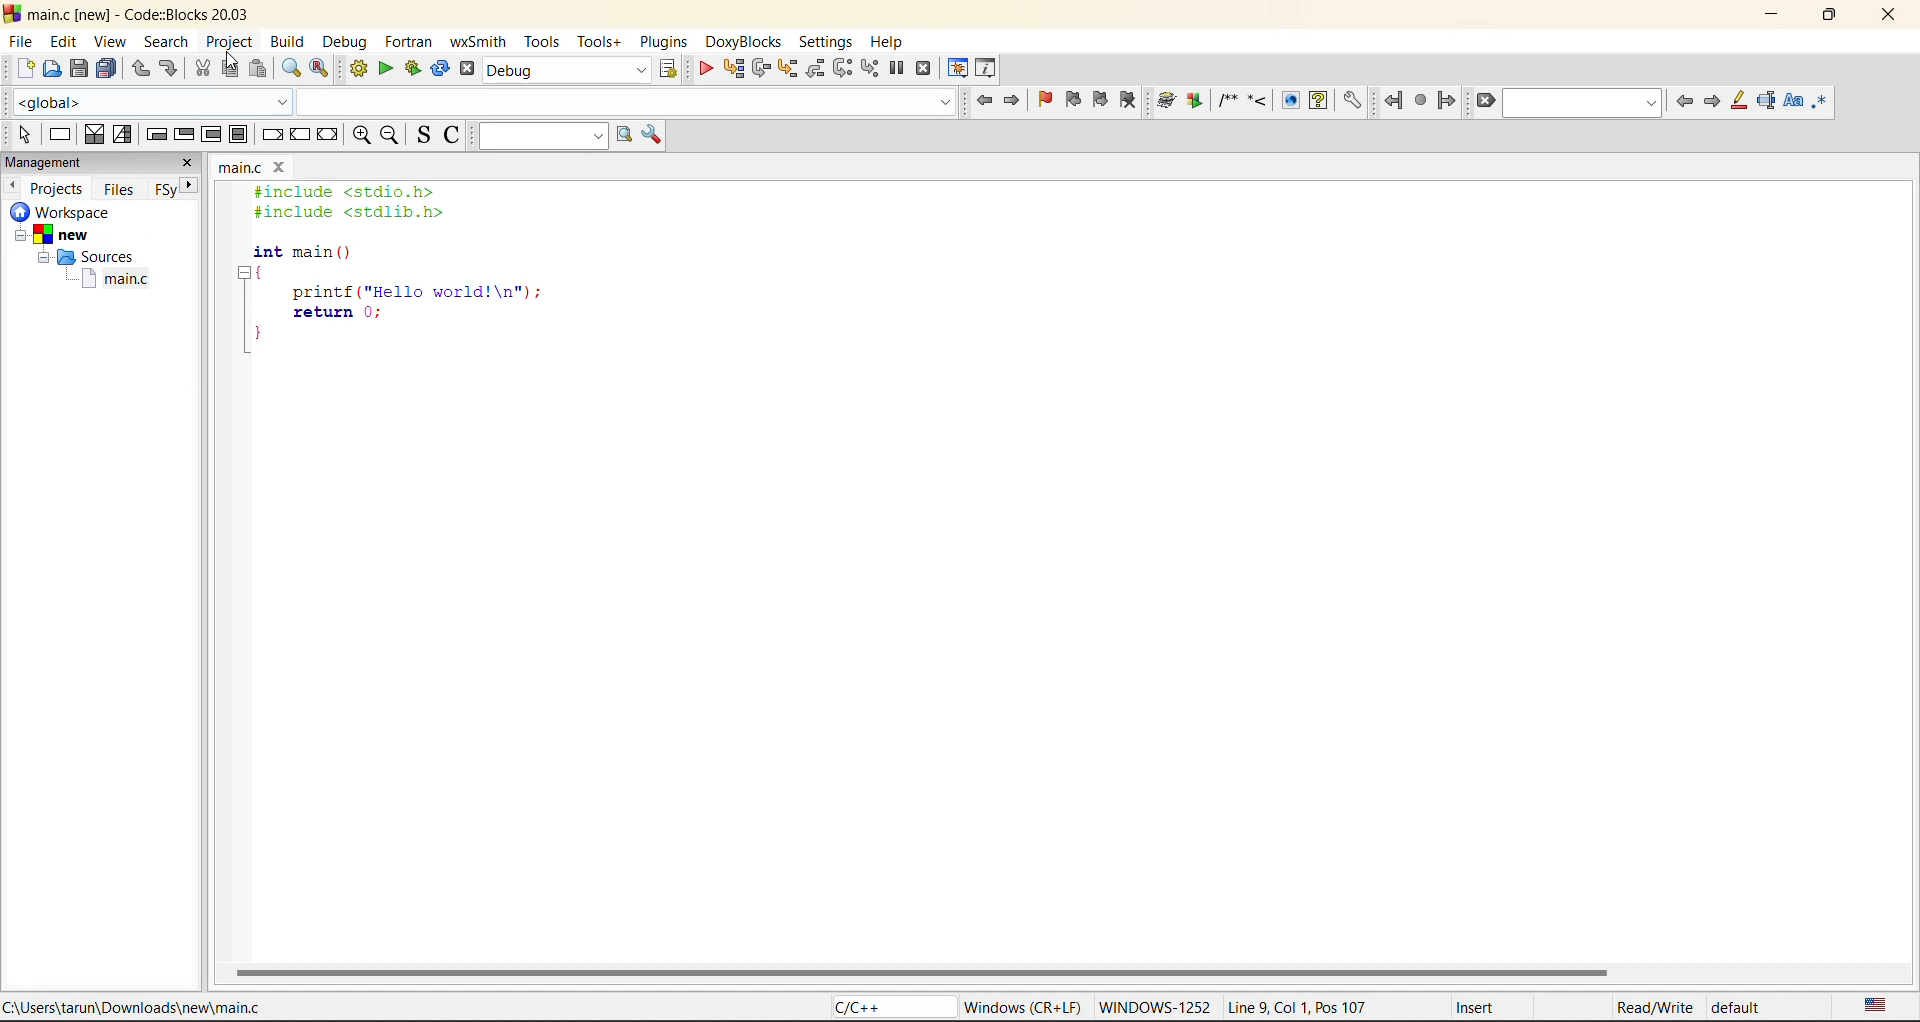 This screenshot has width=1920, height=1022. Describe the element at coordinates (1742, 1010) in the screenshot. I see `default` at that location.